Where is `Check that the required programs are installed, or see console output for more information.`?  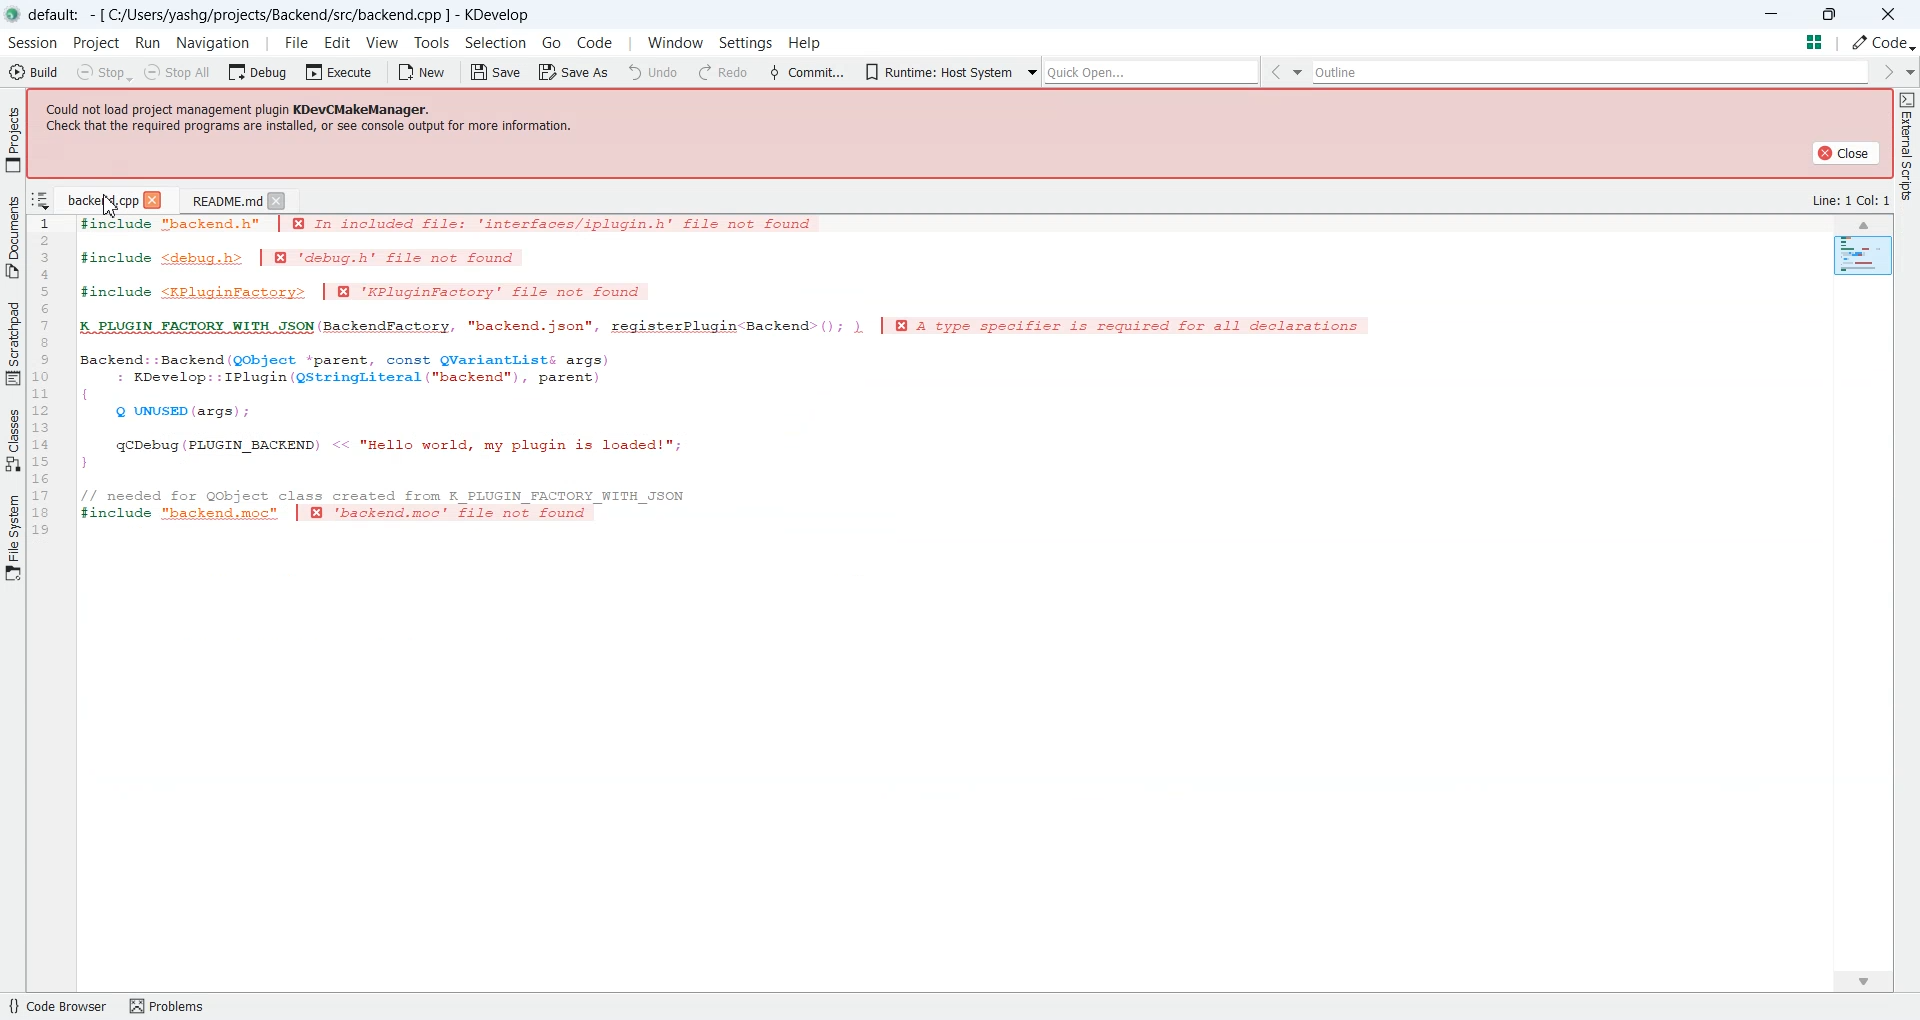 Check that the required programs are installed, or see console output for more information. is located at coordinates (314, 127).